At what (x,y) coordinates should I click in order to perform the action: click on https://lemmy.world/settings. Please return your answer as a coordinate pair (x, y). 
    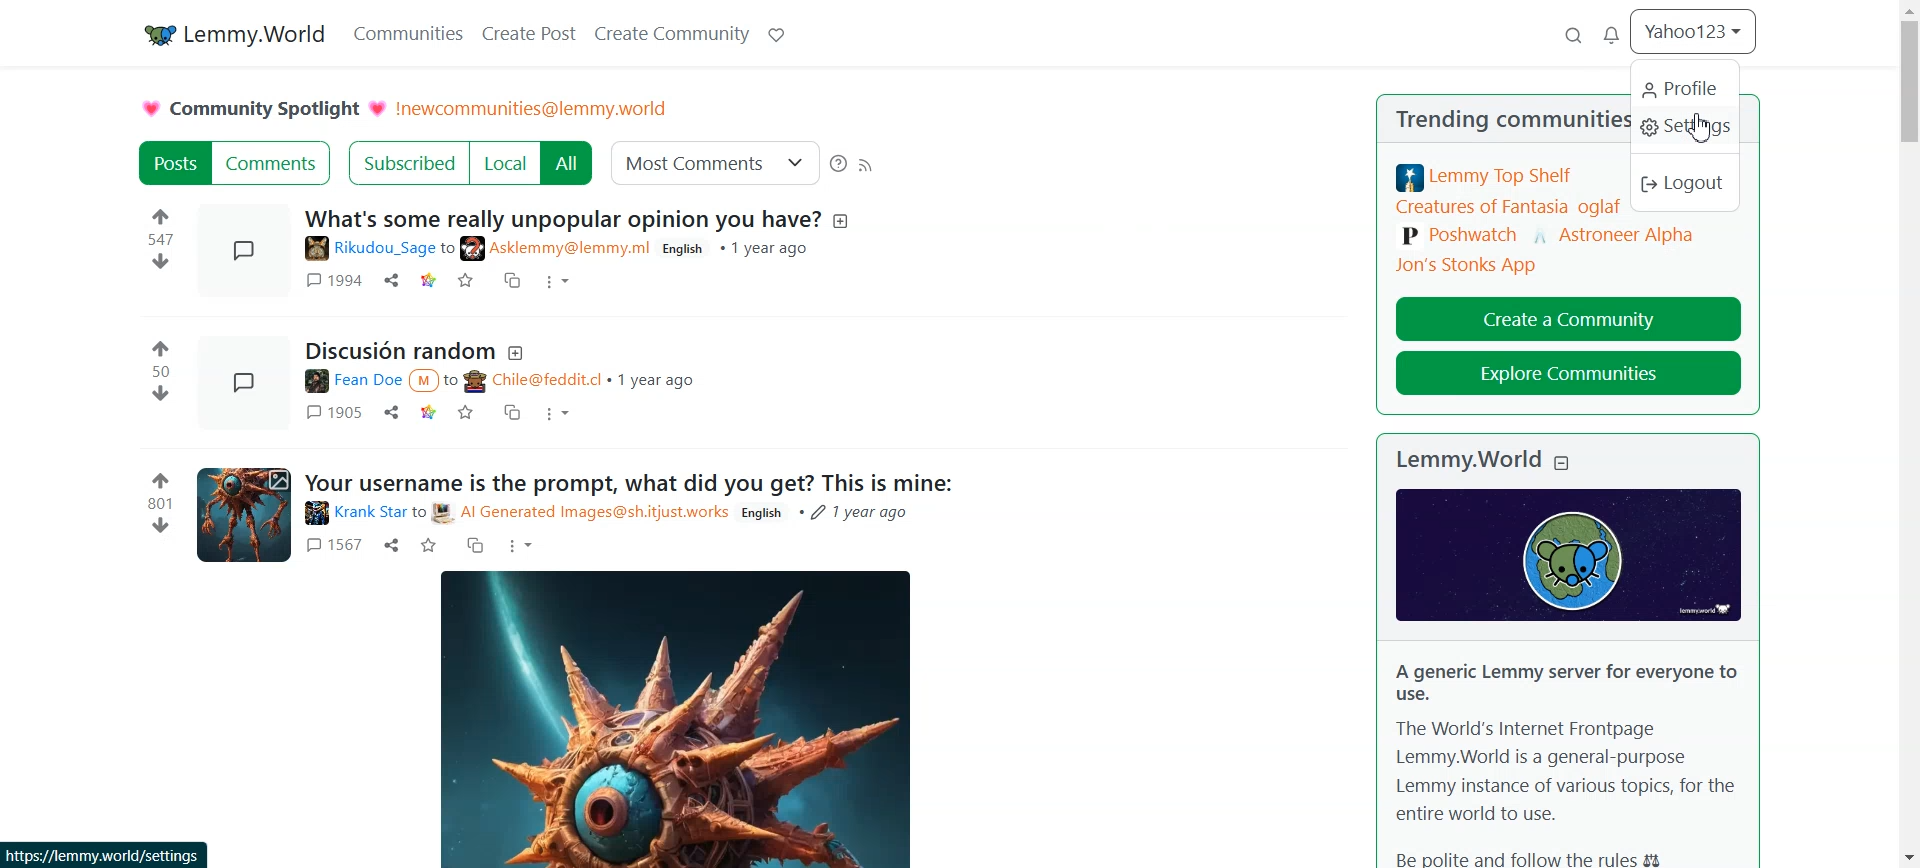
    Looking at the image, I should click on (104, 854).